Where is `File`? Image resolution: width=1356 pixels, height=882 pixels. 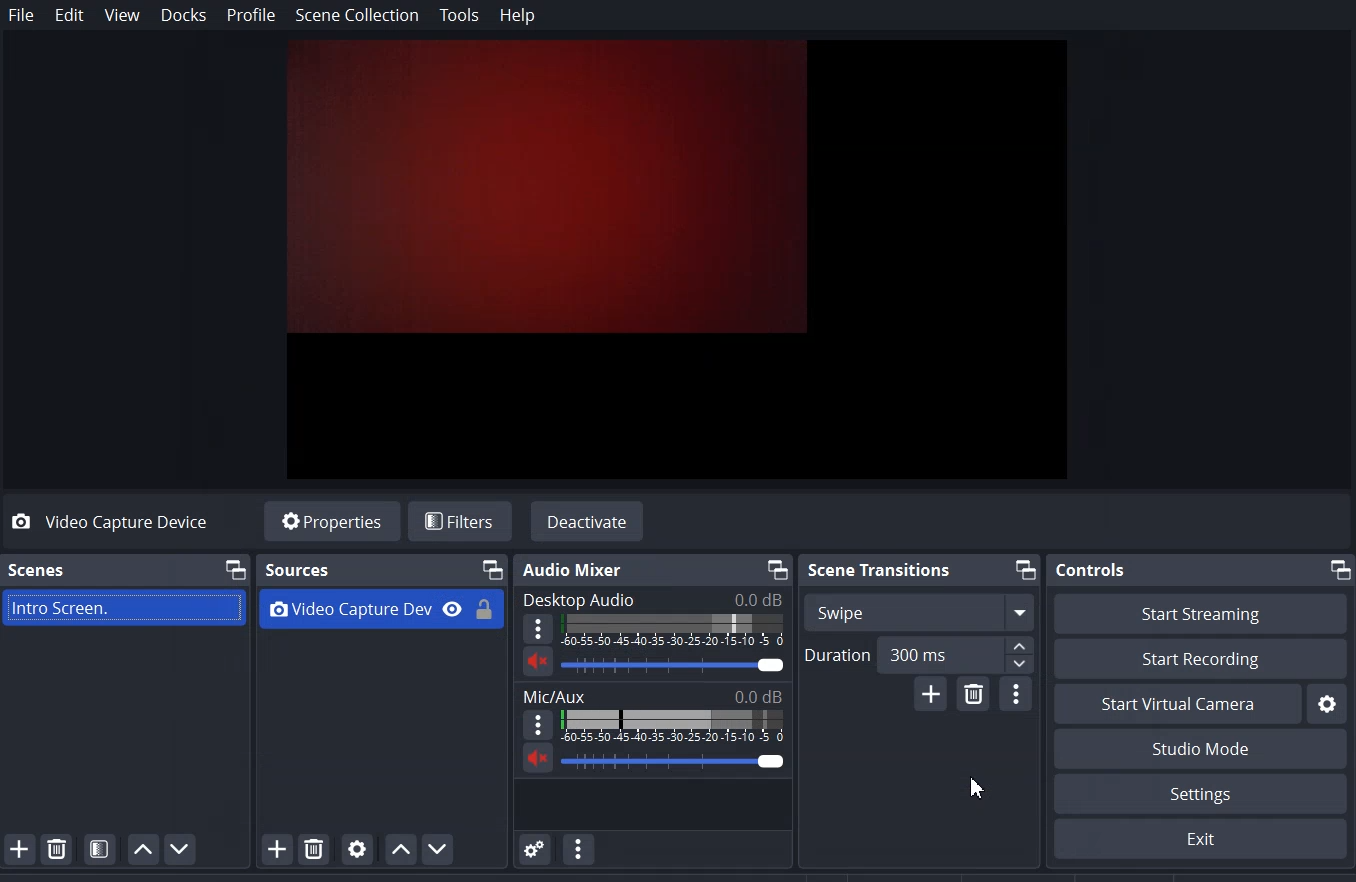 File is located at coordinates (21, 14).